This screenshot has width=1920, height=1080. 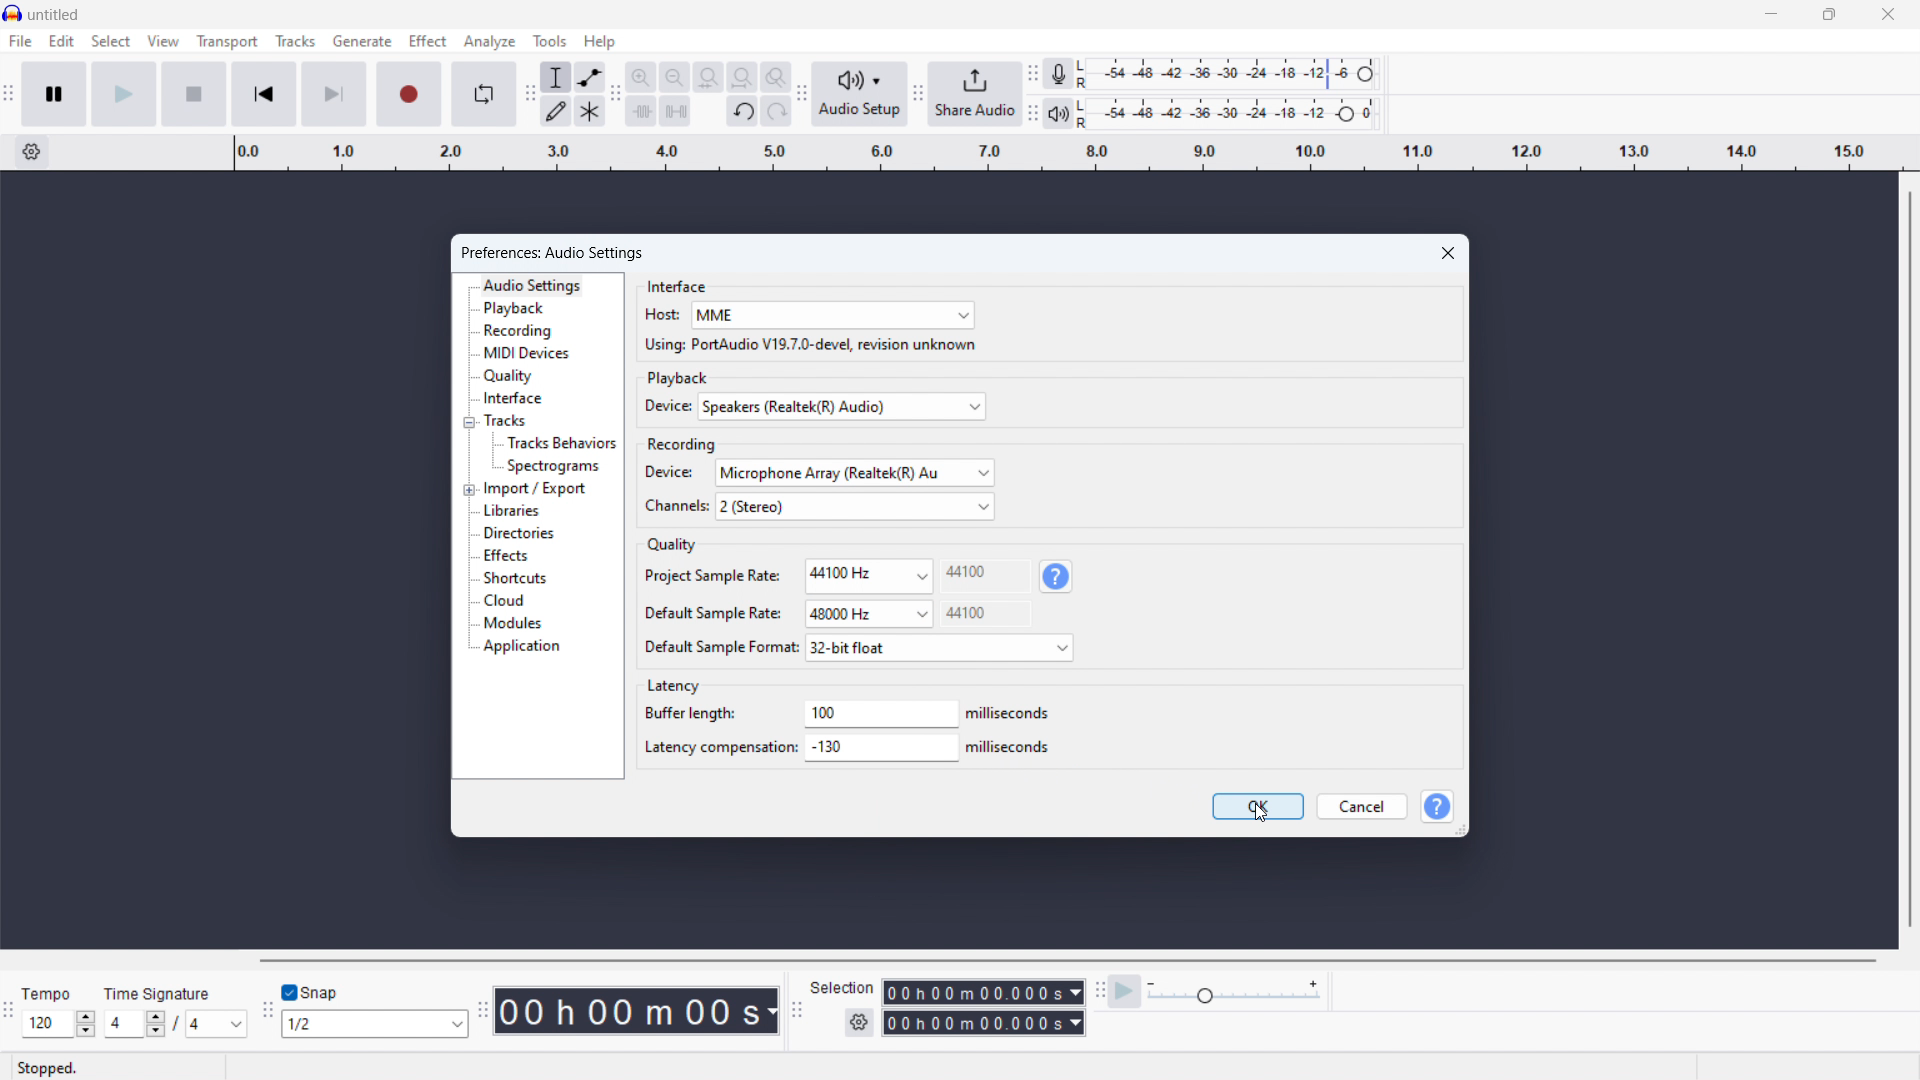 What do you see at coordinates (590, 111) in the screenshot?
I see `multi tool` at bounding box center [590, 111].